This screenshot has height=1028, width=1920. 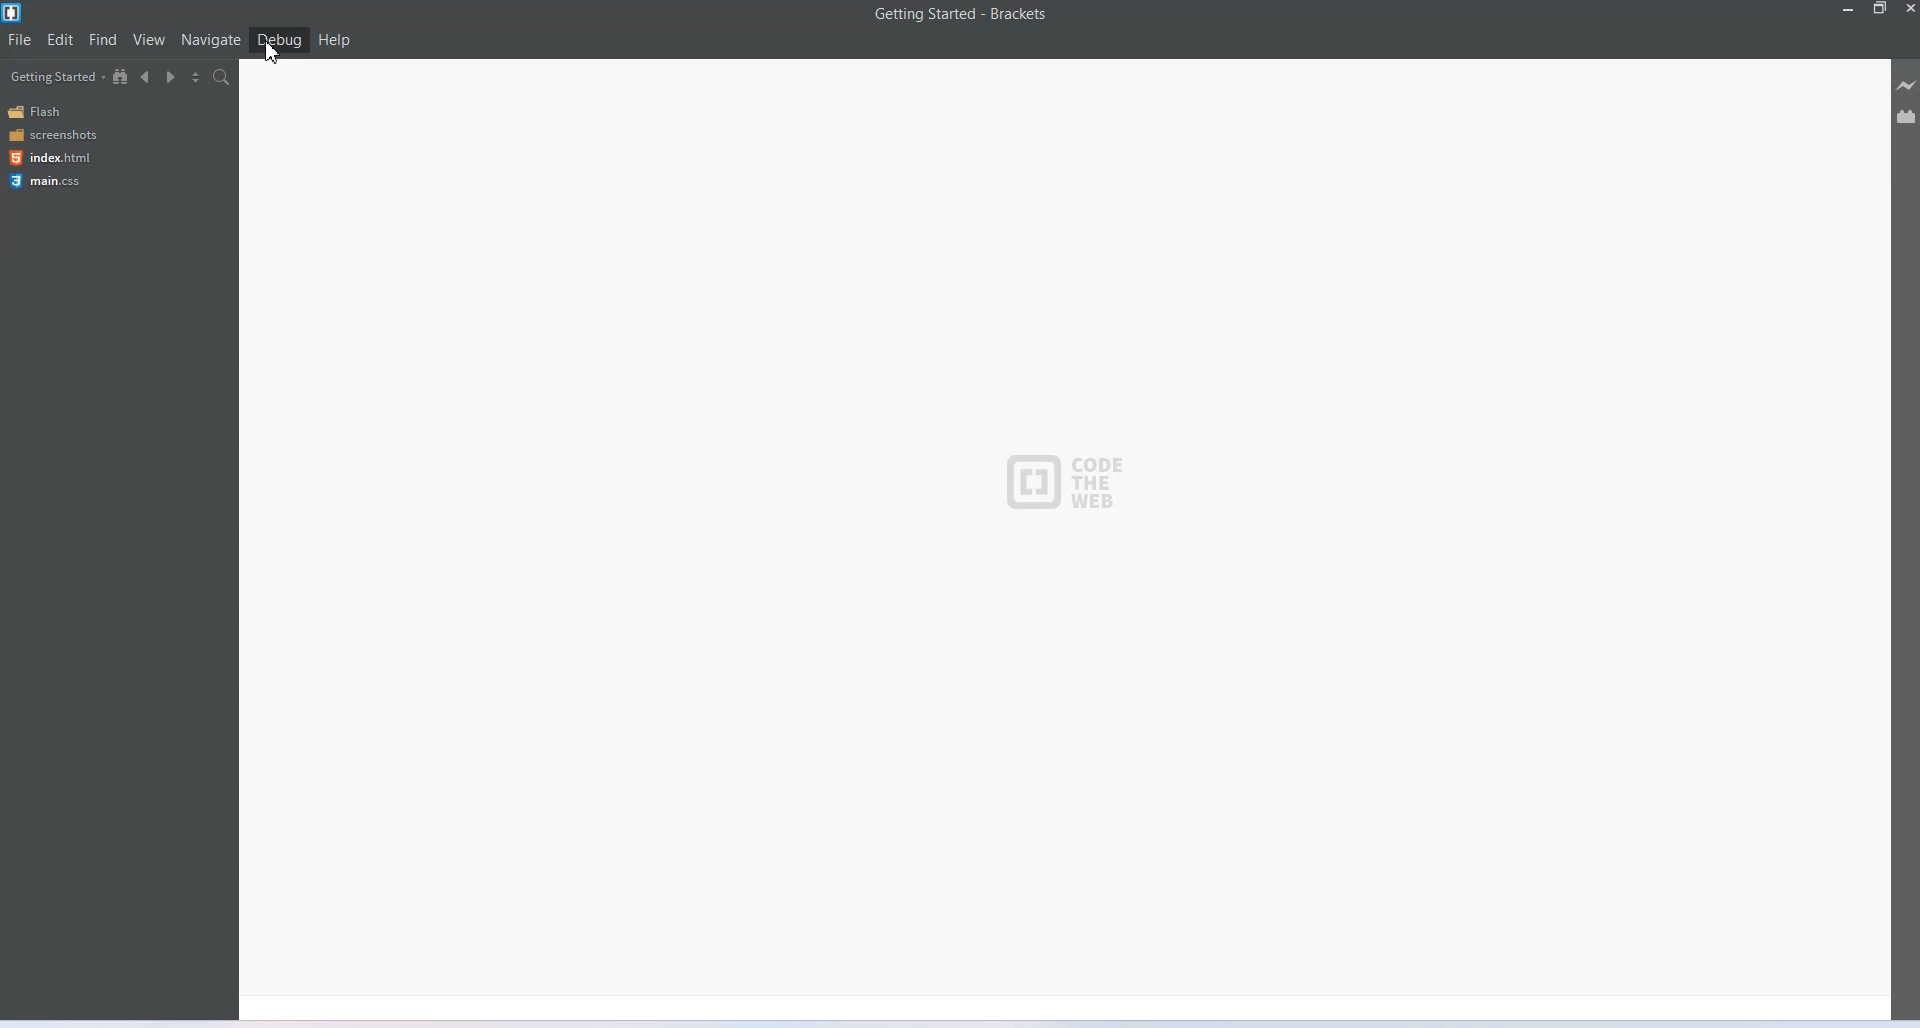 What do you see at coordinates (104, 40) in the screenshot?
I see `Find` at bounding box center [104, 40].